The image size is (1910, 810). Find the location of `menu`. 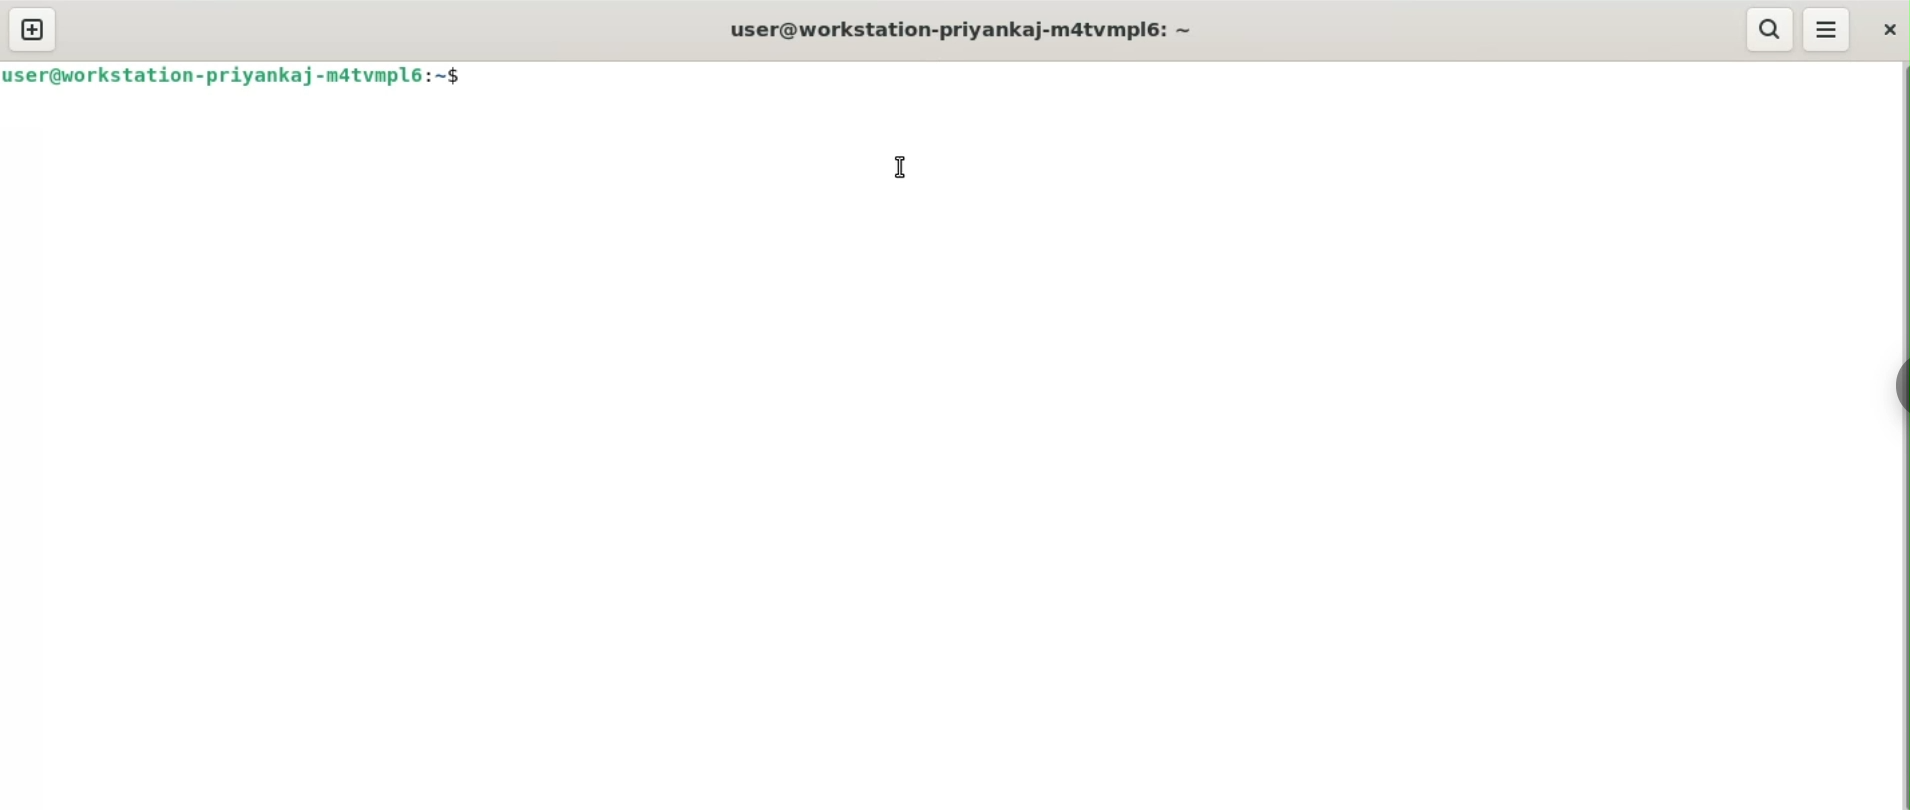

menu is located at coordinates (1827, 28).